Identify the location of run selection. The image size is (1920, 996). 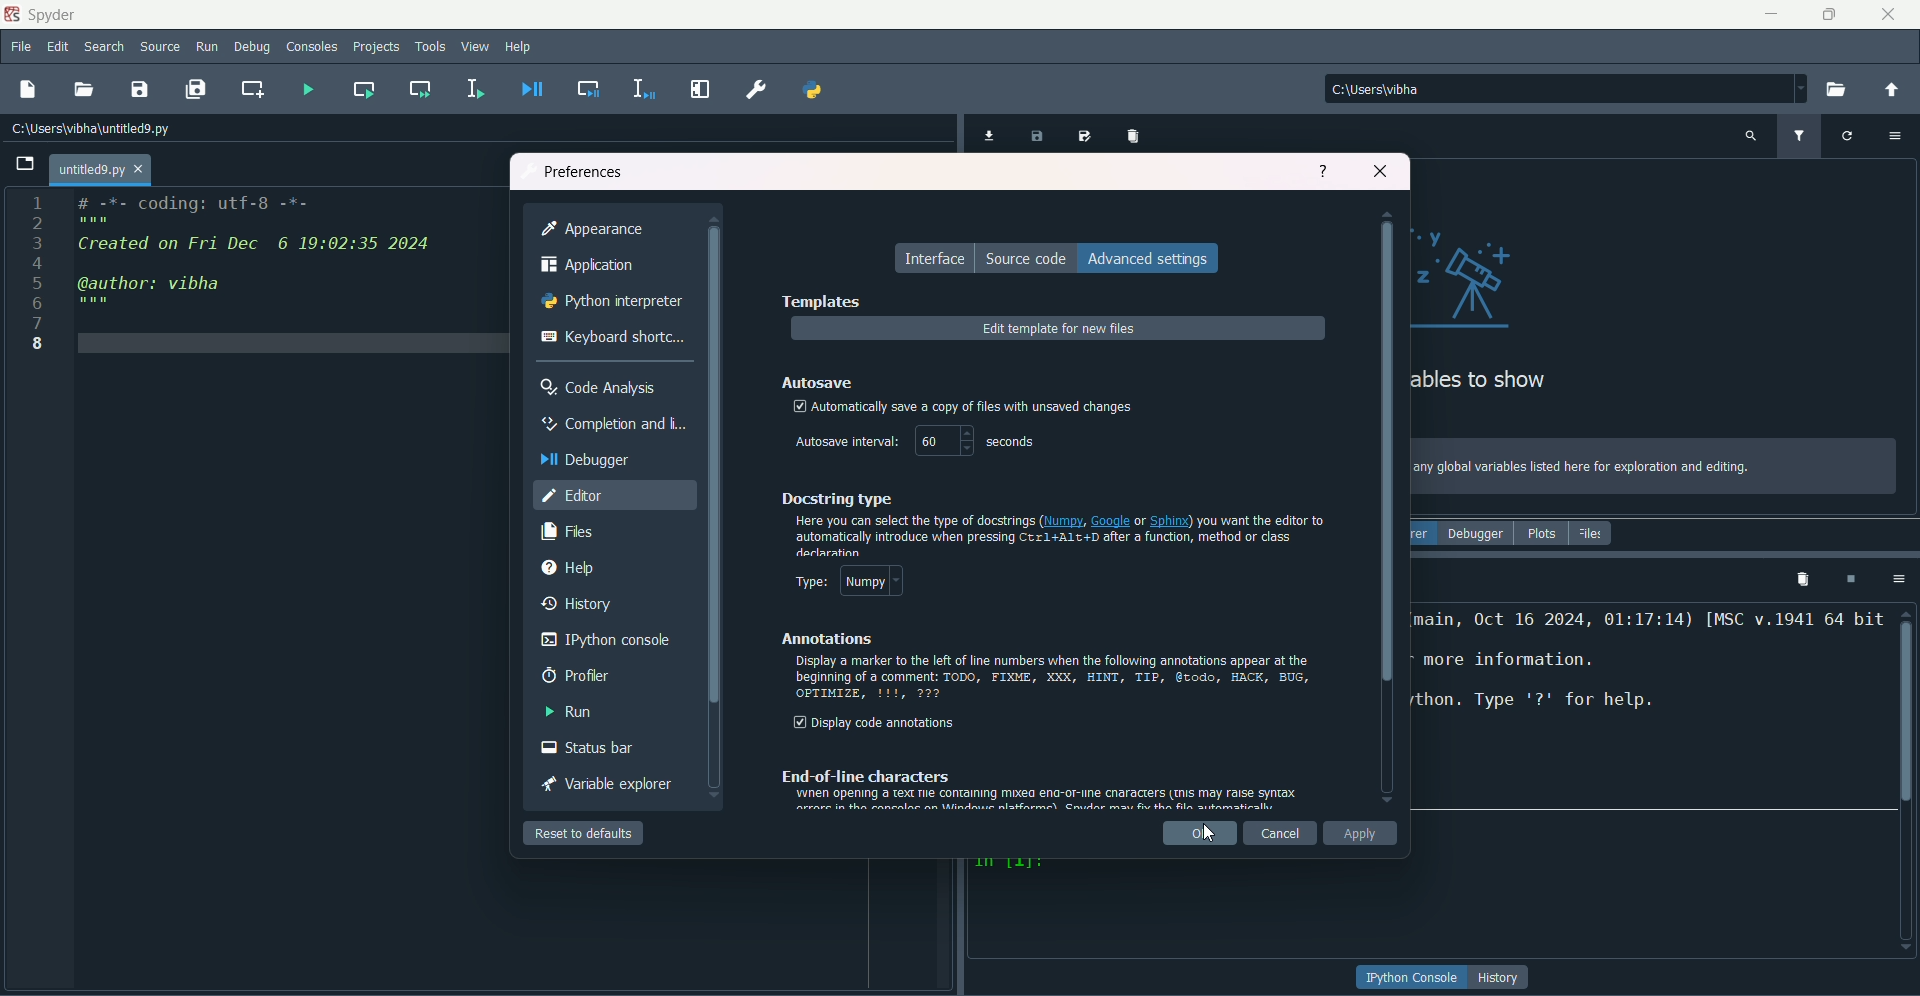
(475, 89).